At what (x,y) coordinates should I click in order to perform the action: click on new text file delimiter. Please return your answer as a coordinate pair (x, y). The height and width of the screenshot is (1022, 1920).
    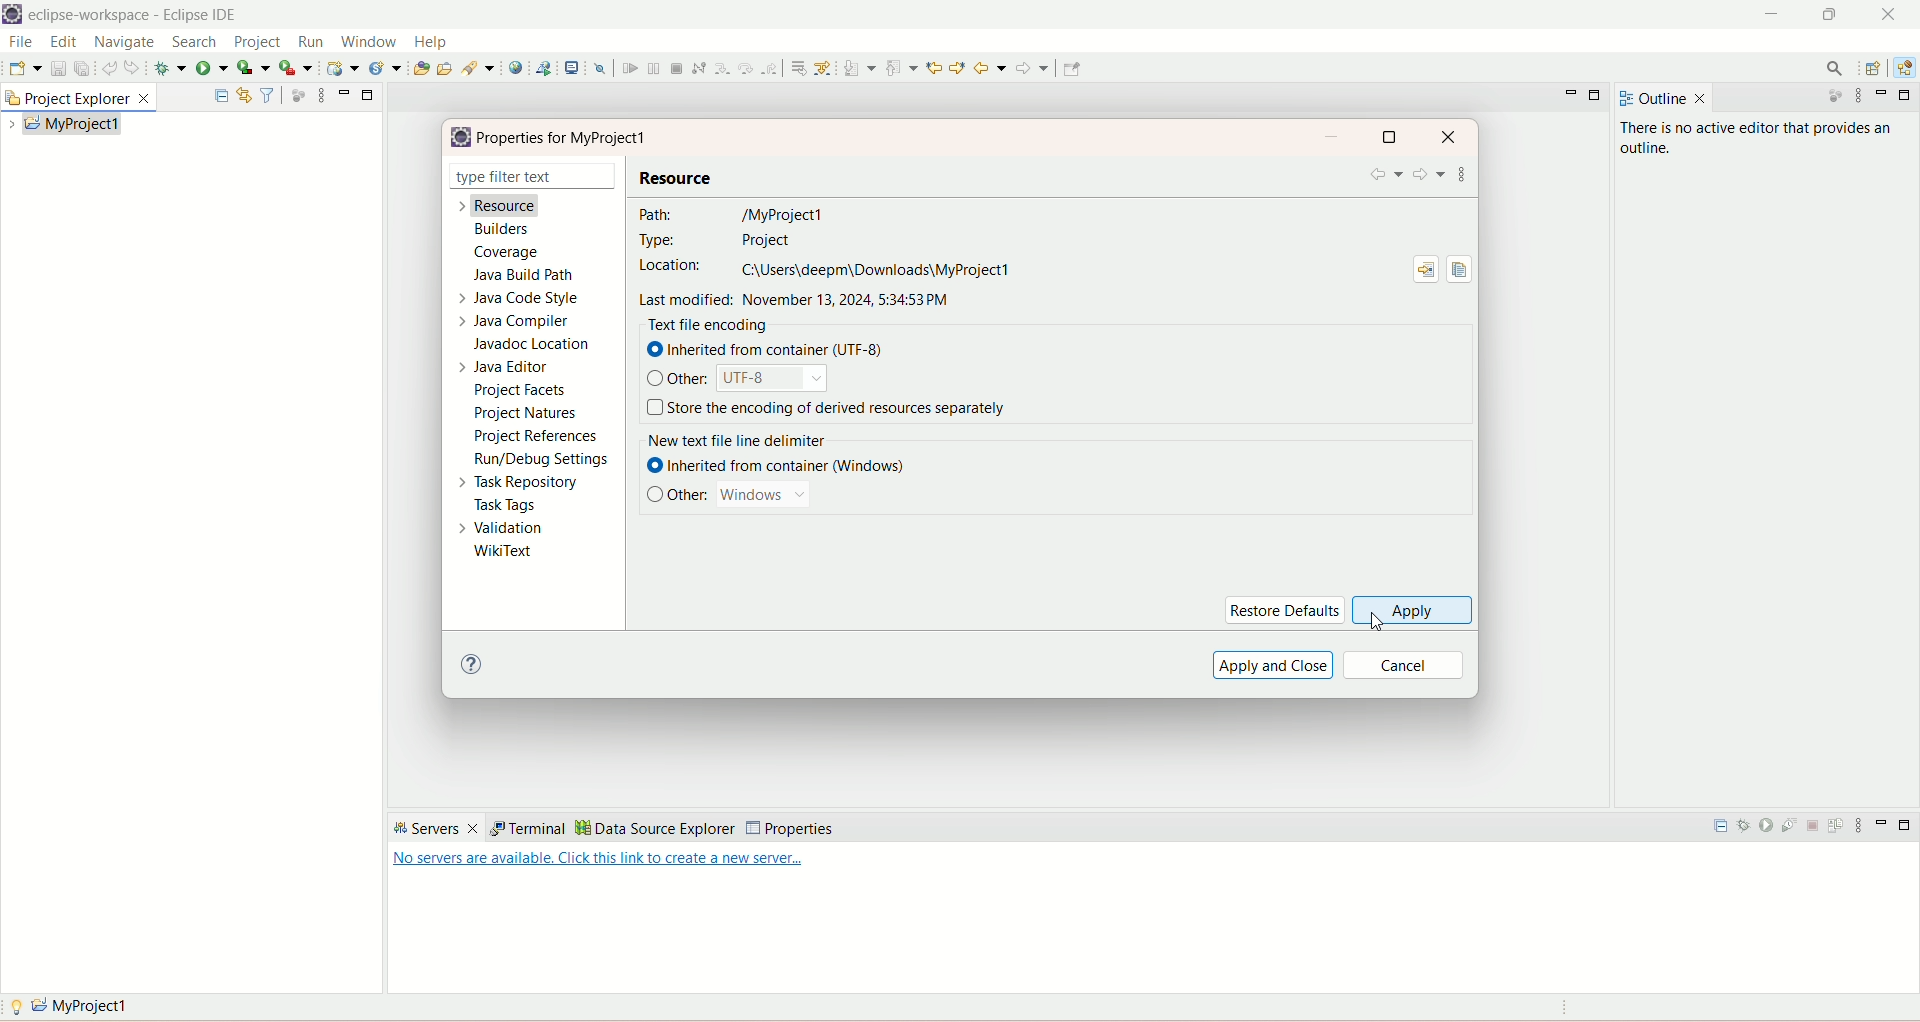
    Looking at the image, I should click on (740, 442).